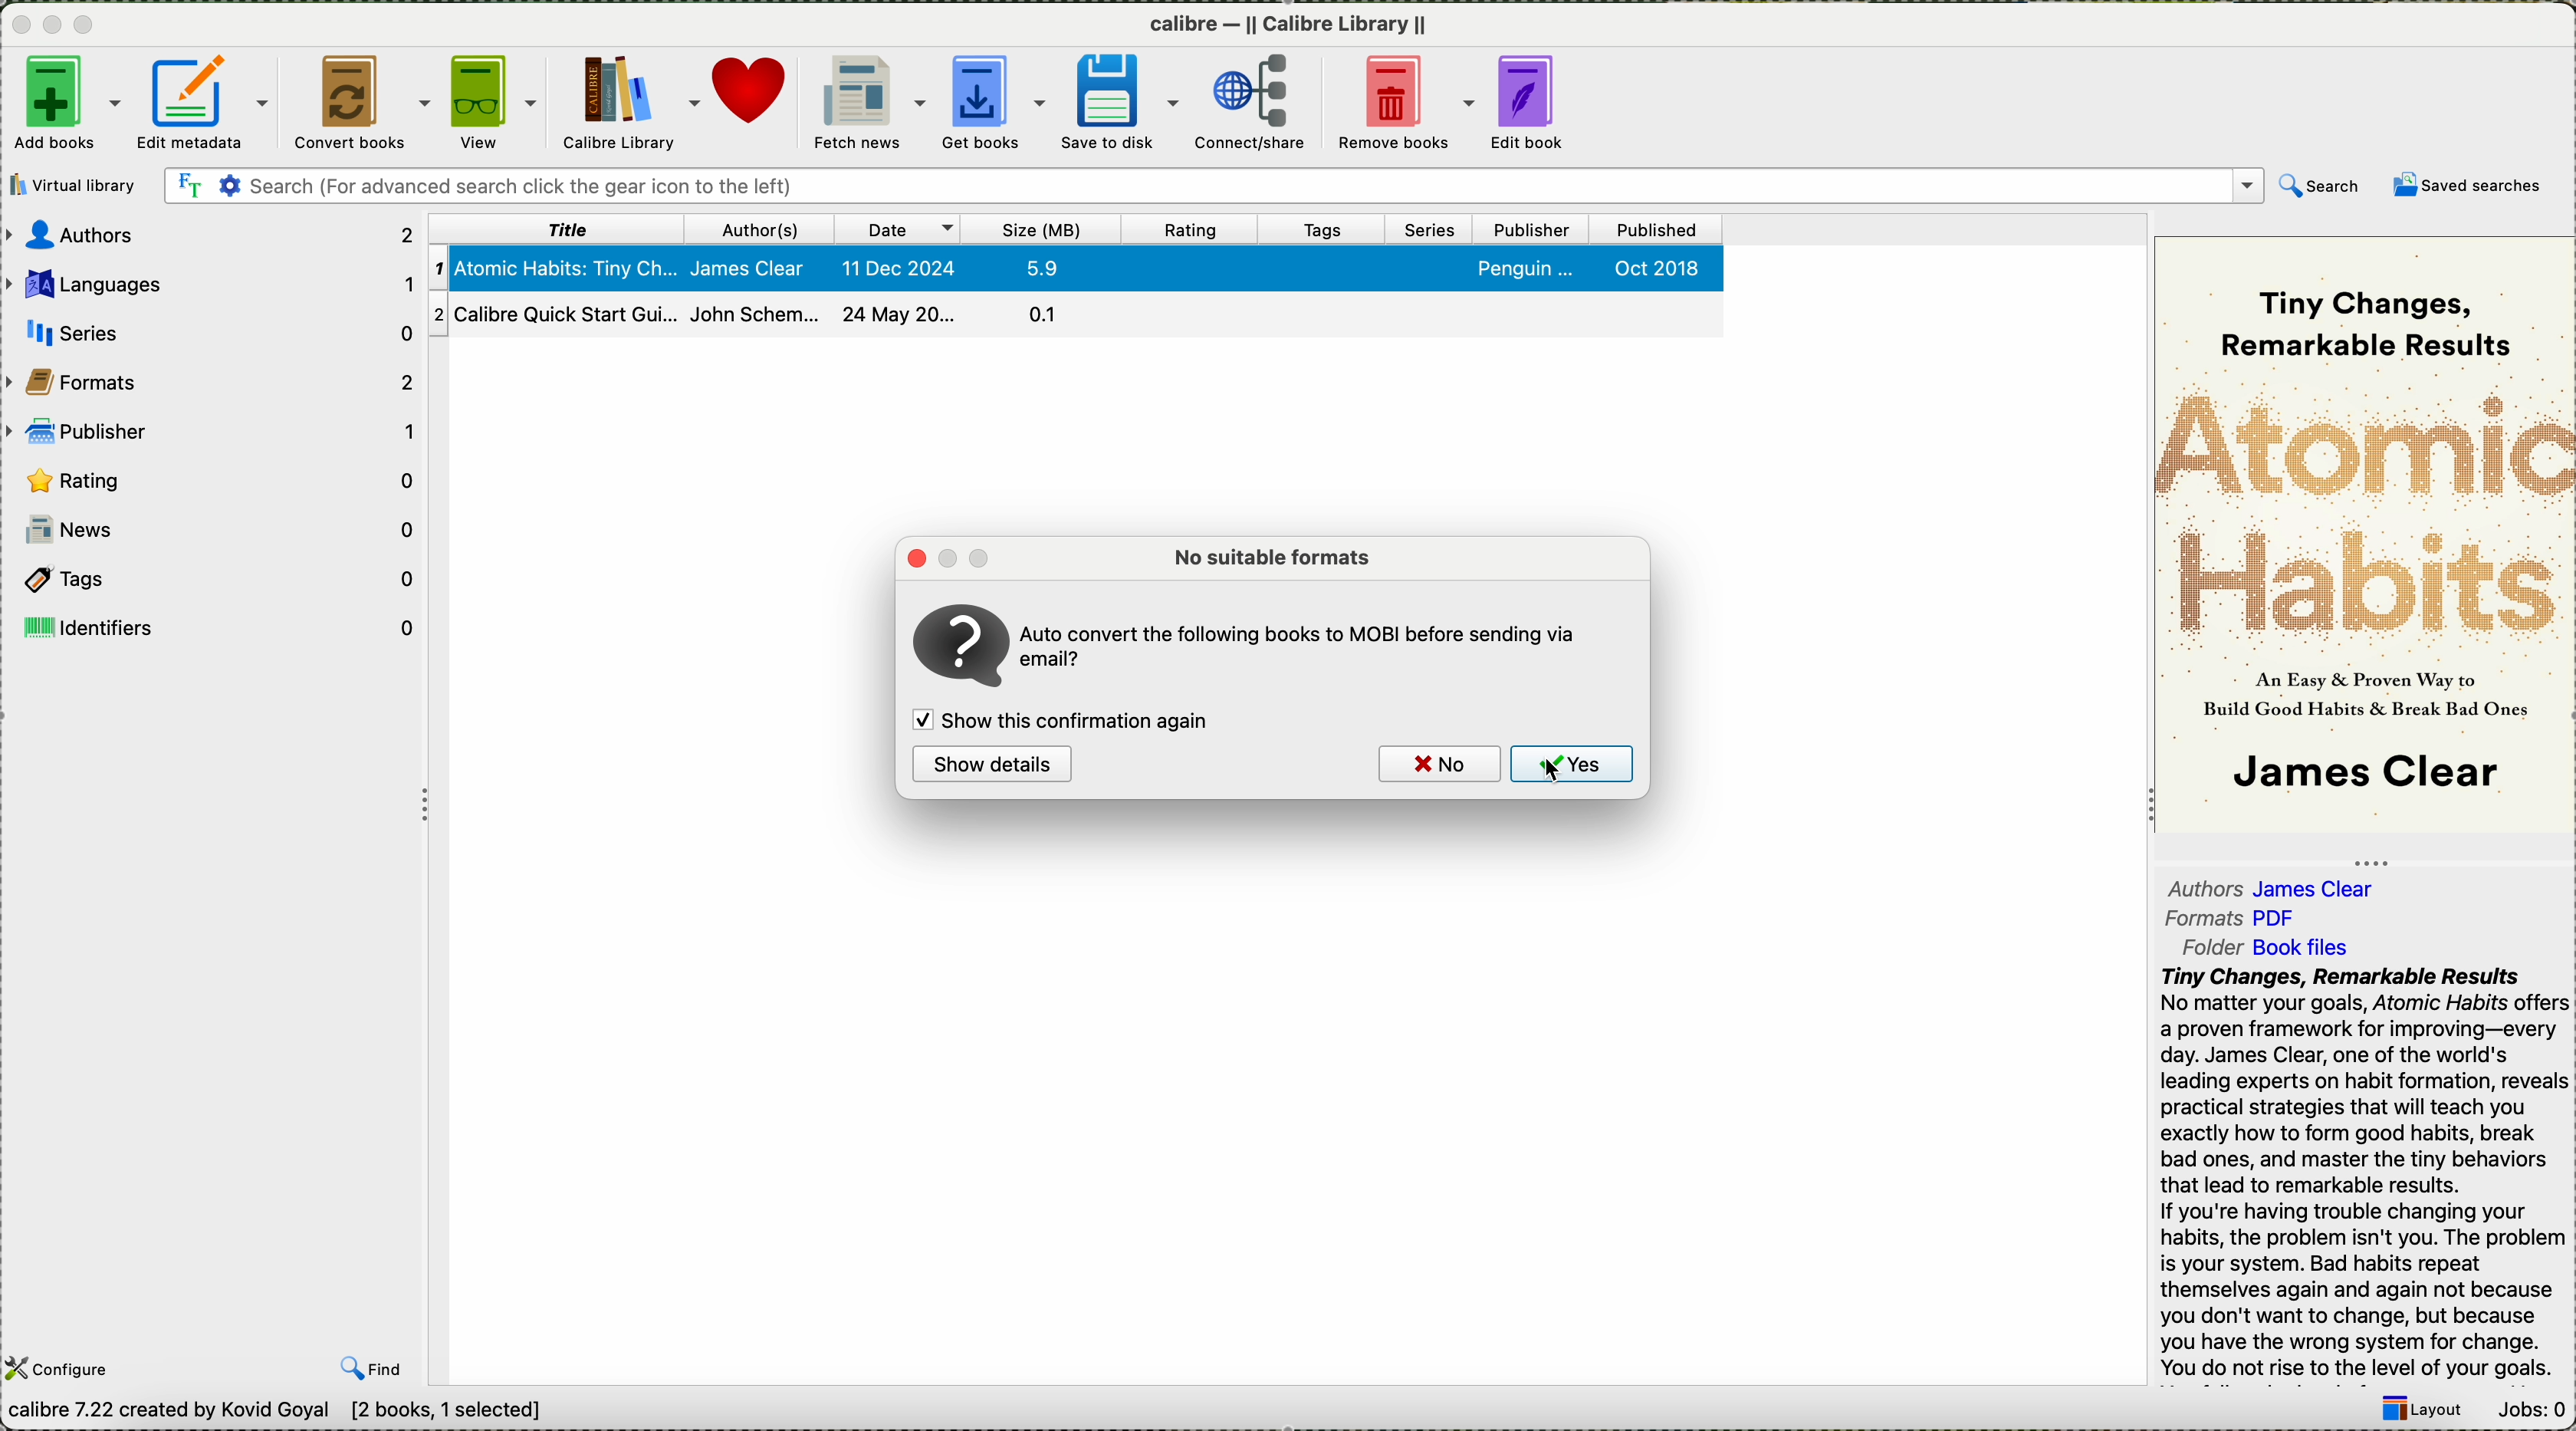 The width and height of the screenshot is (2576, 1431). Describe the element at coordinates (1430, 228) in the screenshot. I see `series` at that location.